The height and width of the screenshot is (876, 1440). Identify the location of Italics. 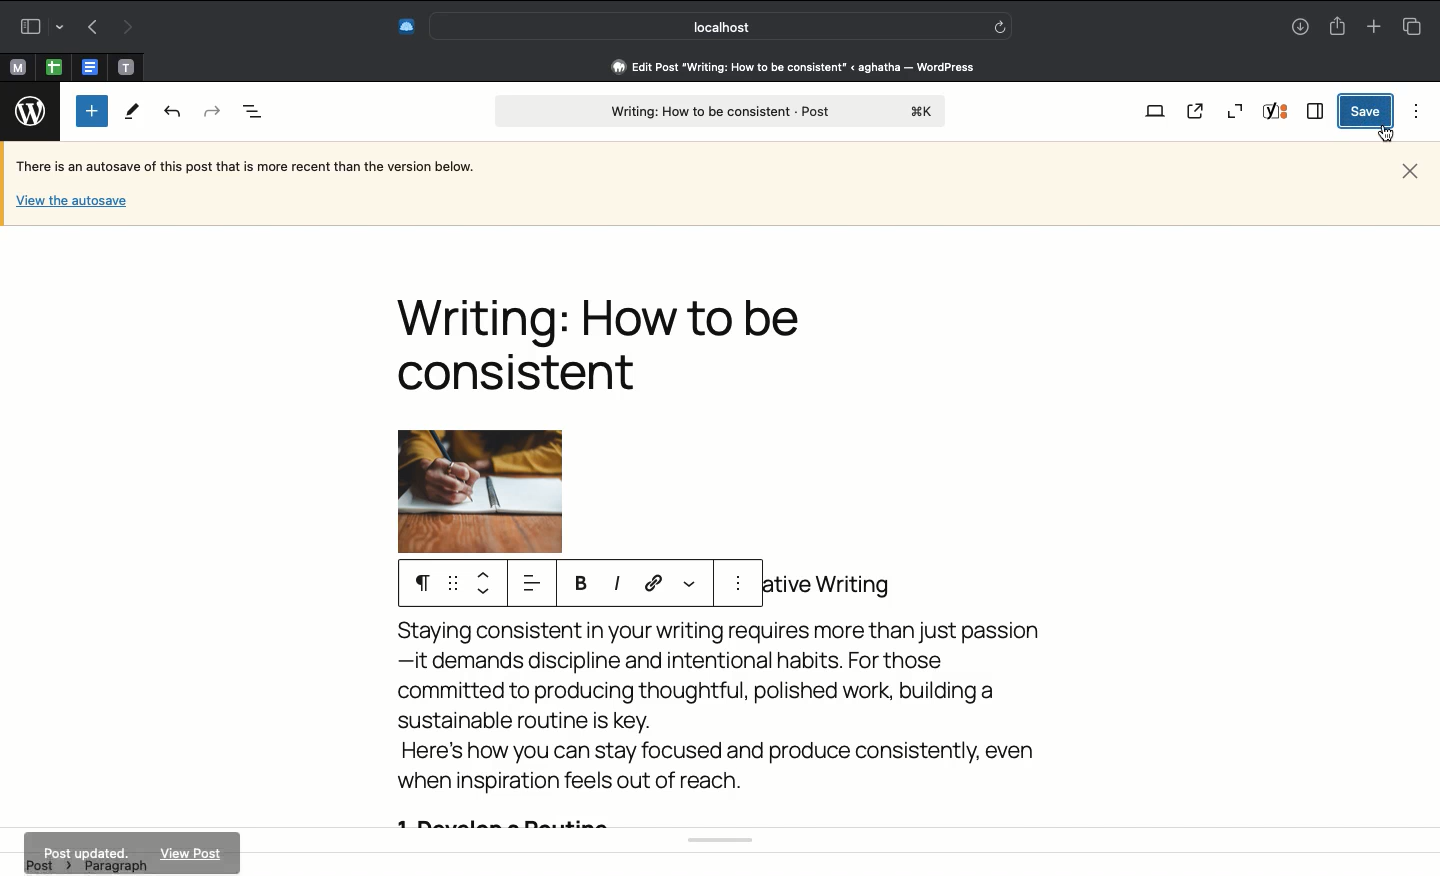
(617, 584).